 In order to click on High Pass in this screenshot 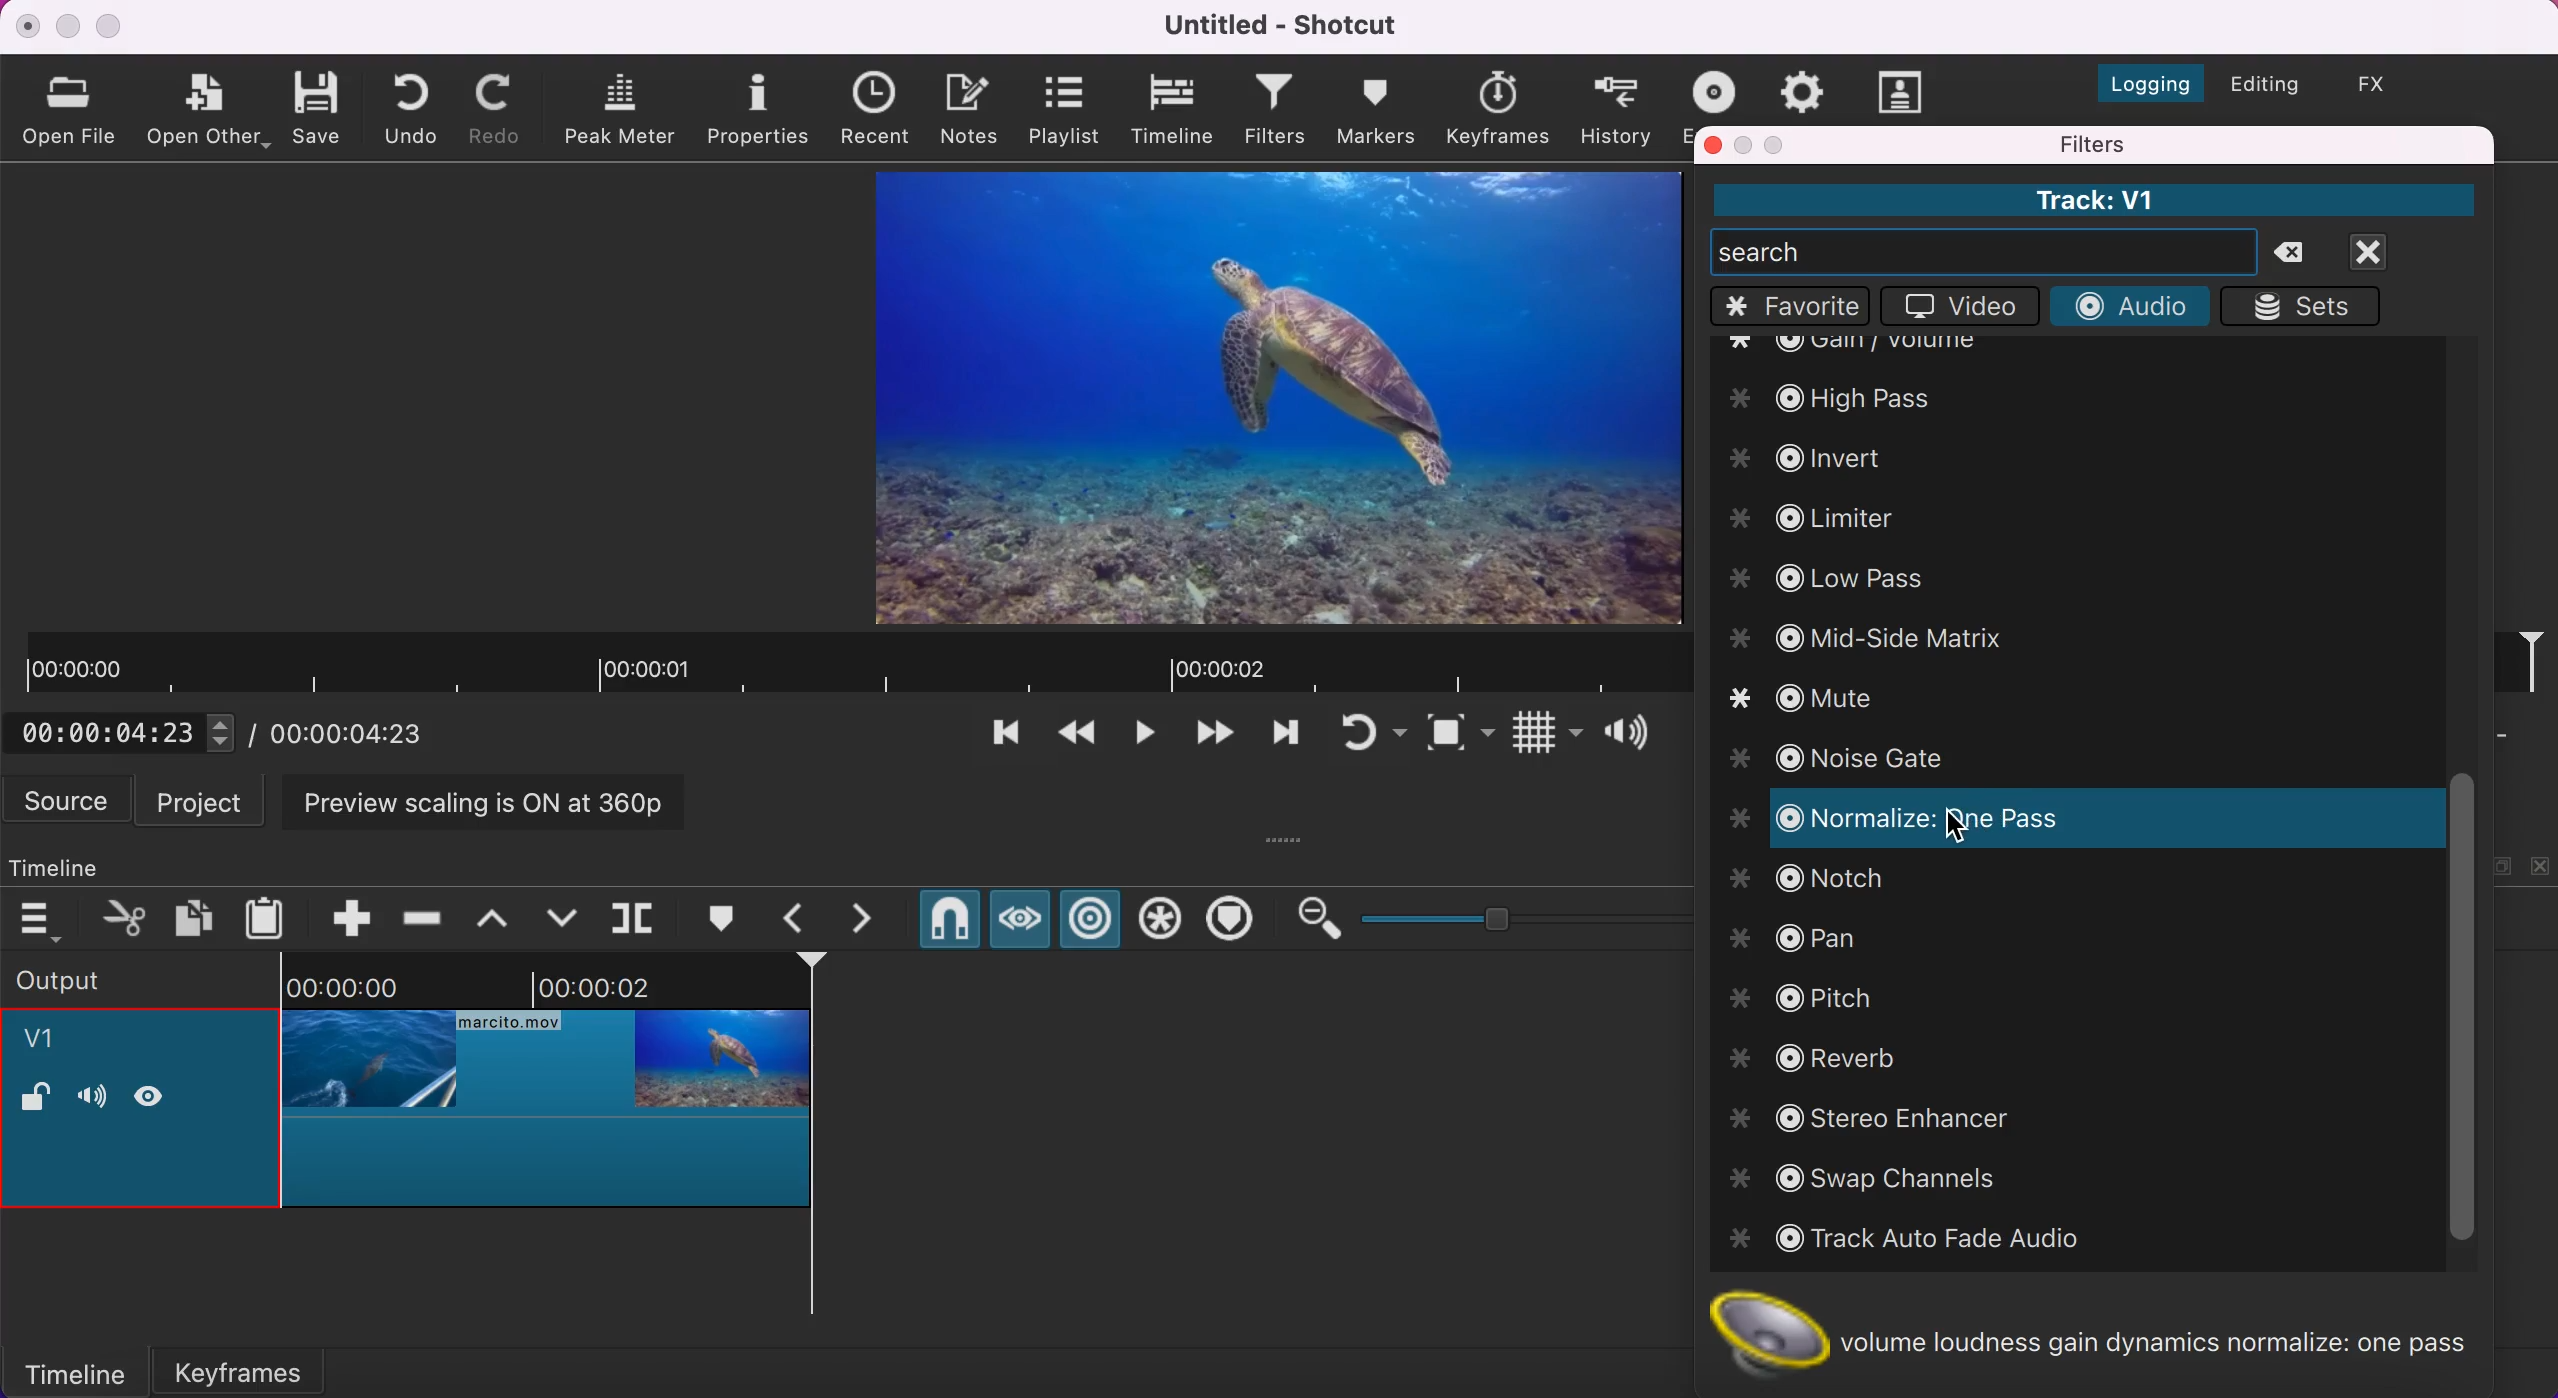, I will do `click(1854, 392)`.